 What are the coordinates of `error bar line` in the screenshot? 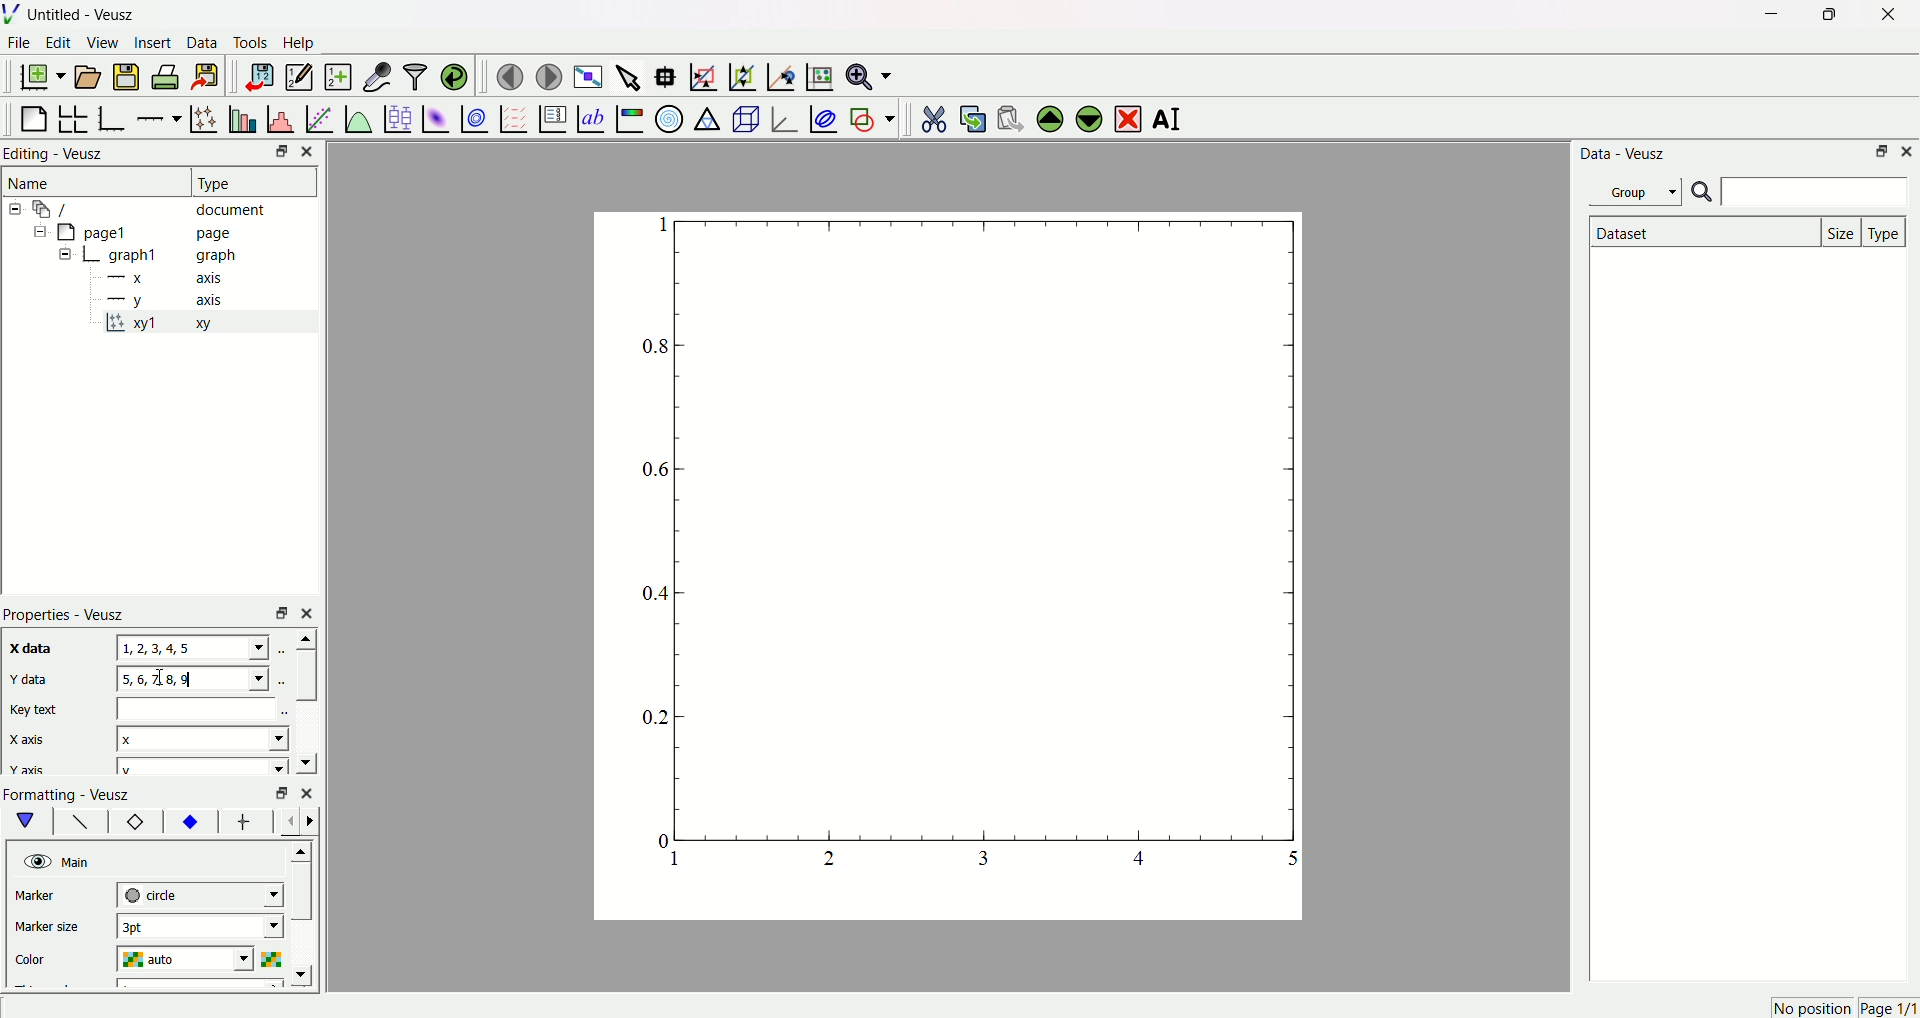 It's located at (244, 824).